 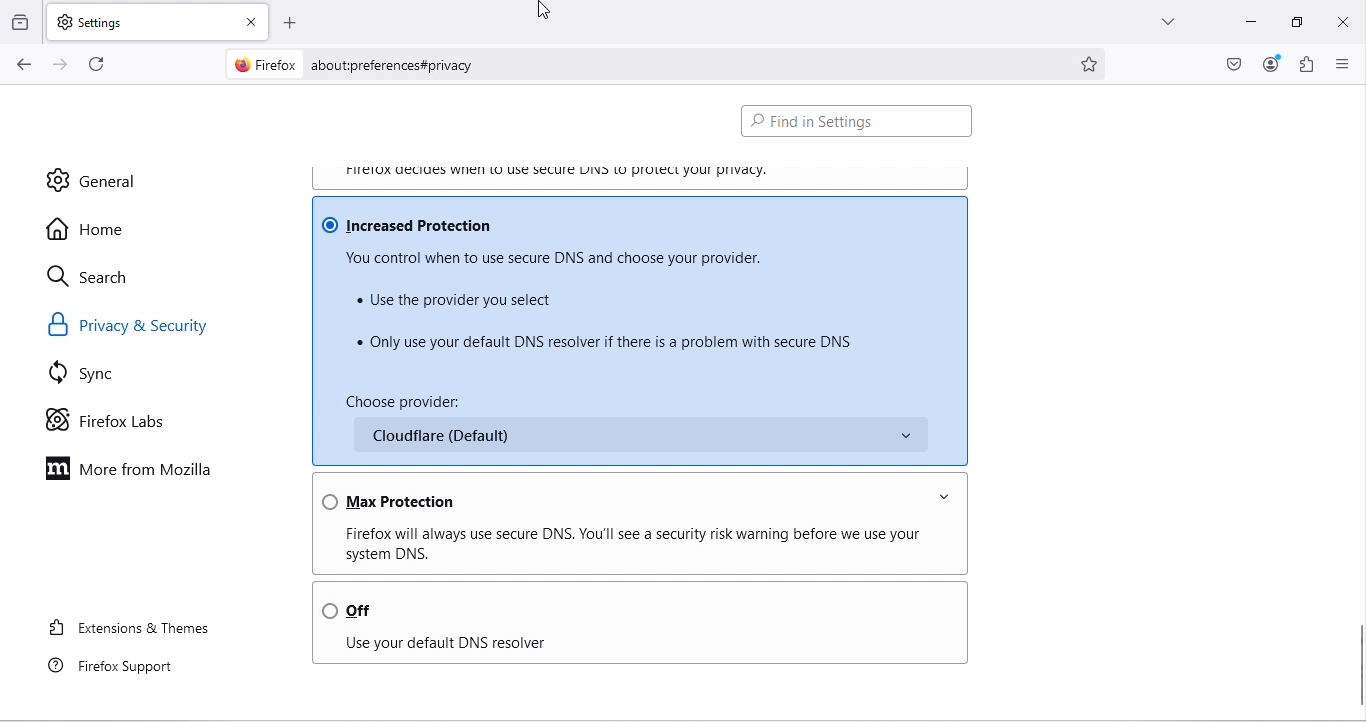 I want to click on Firefox will always use secure DNS . You'll see a security risk warning before we use your system DNS, so click(x=636, y=545).